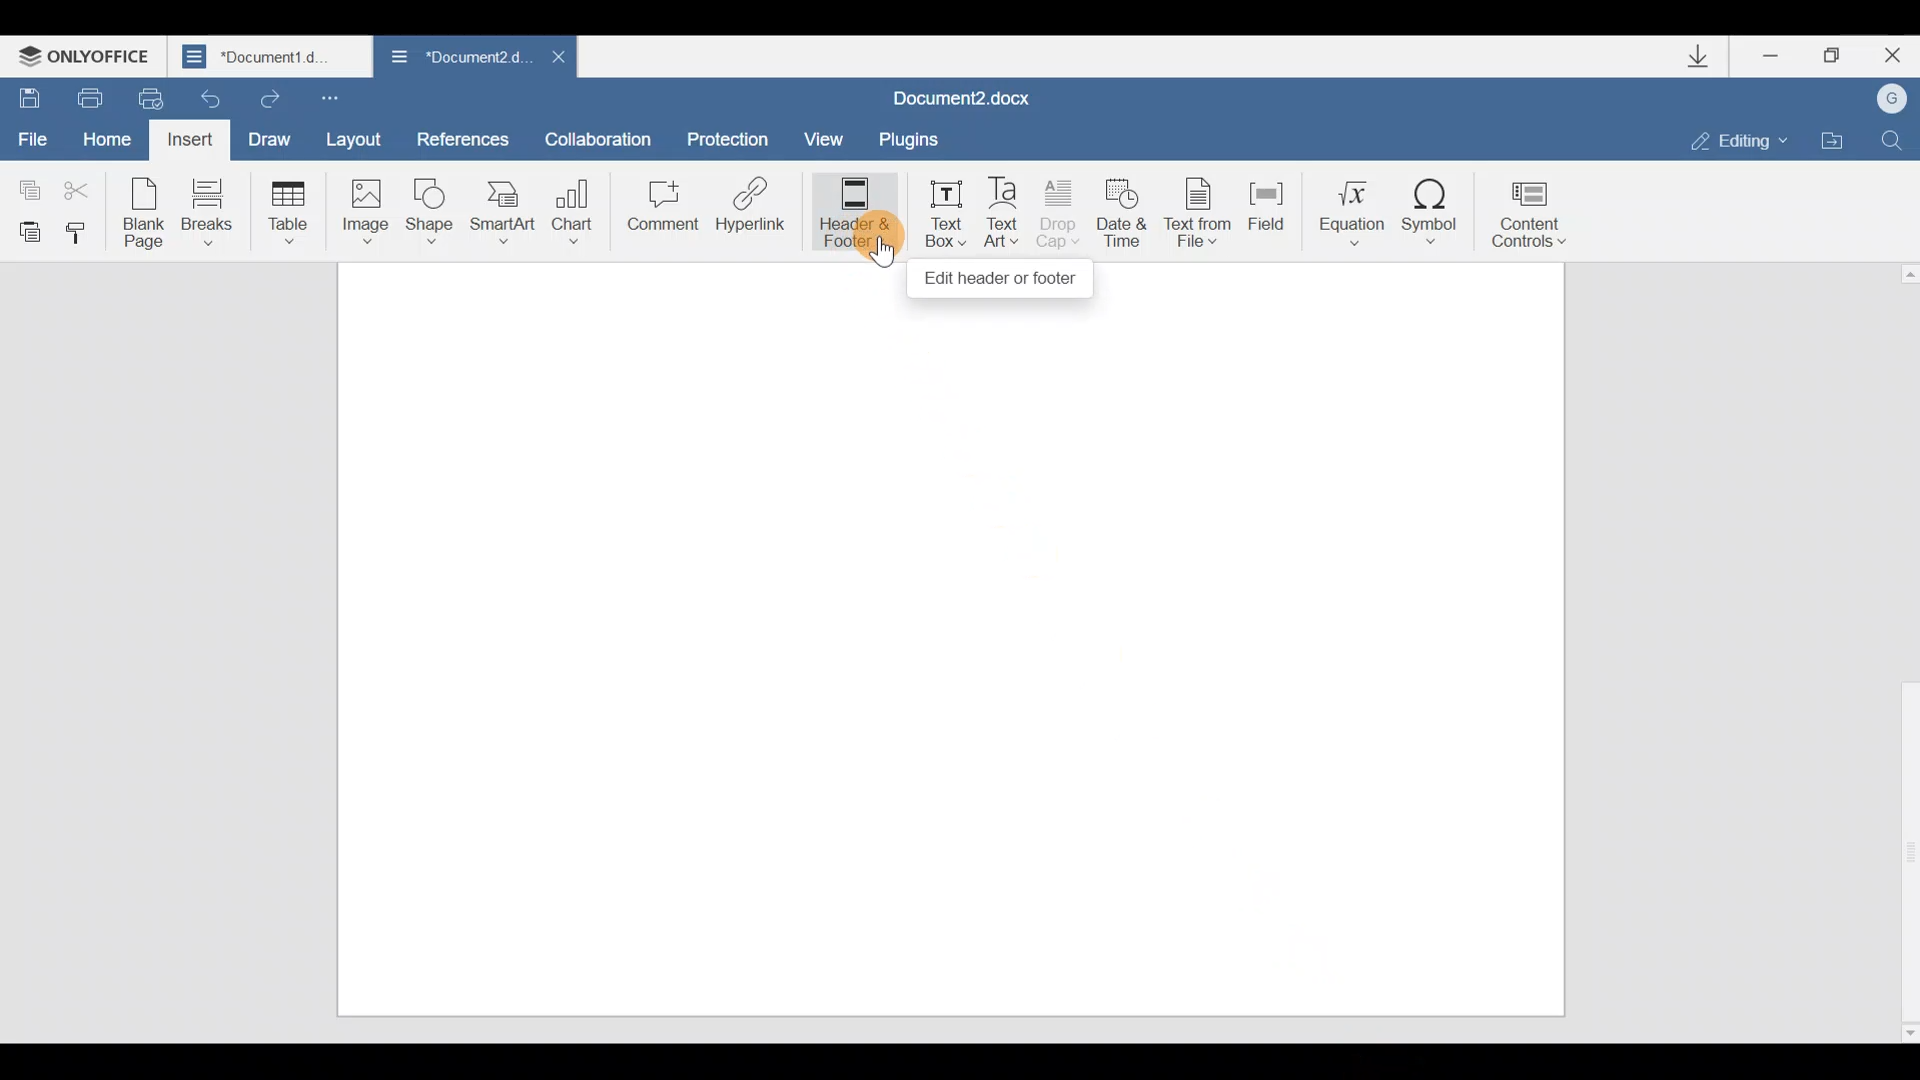 Image resolution: width=1920 pixels, height=1080 pixels. I want to click on Working area, so click(947, 662).